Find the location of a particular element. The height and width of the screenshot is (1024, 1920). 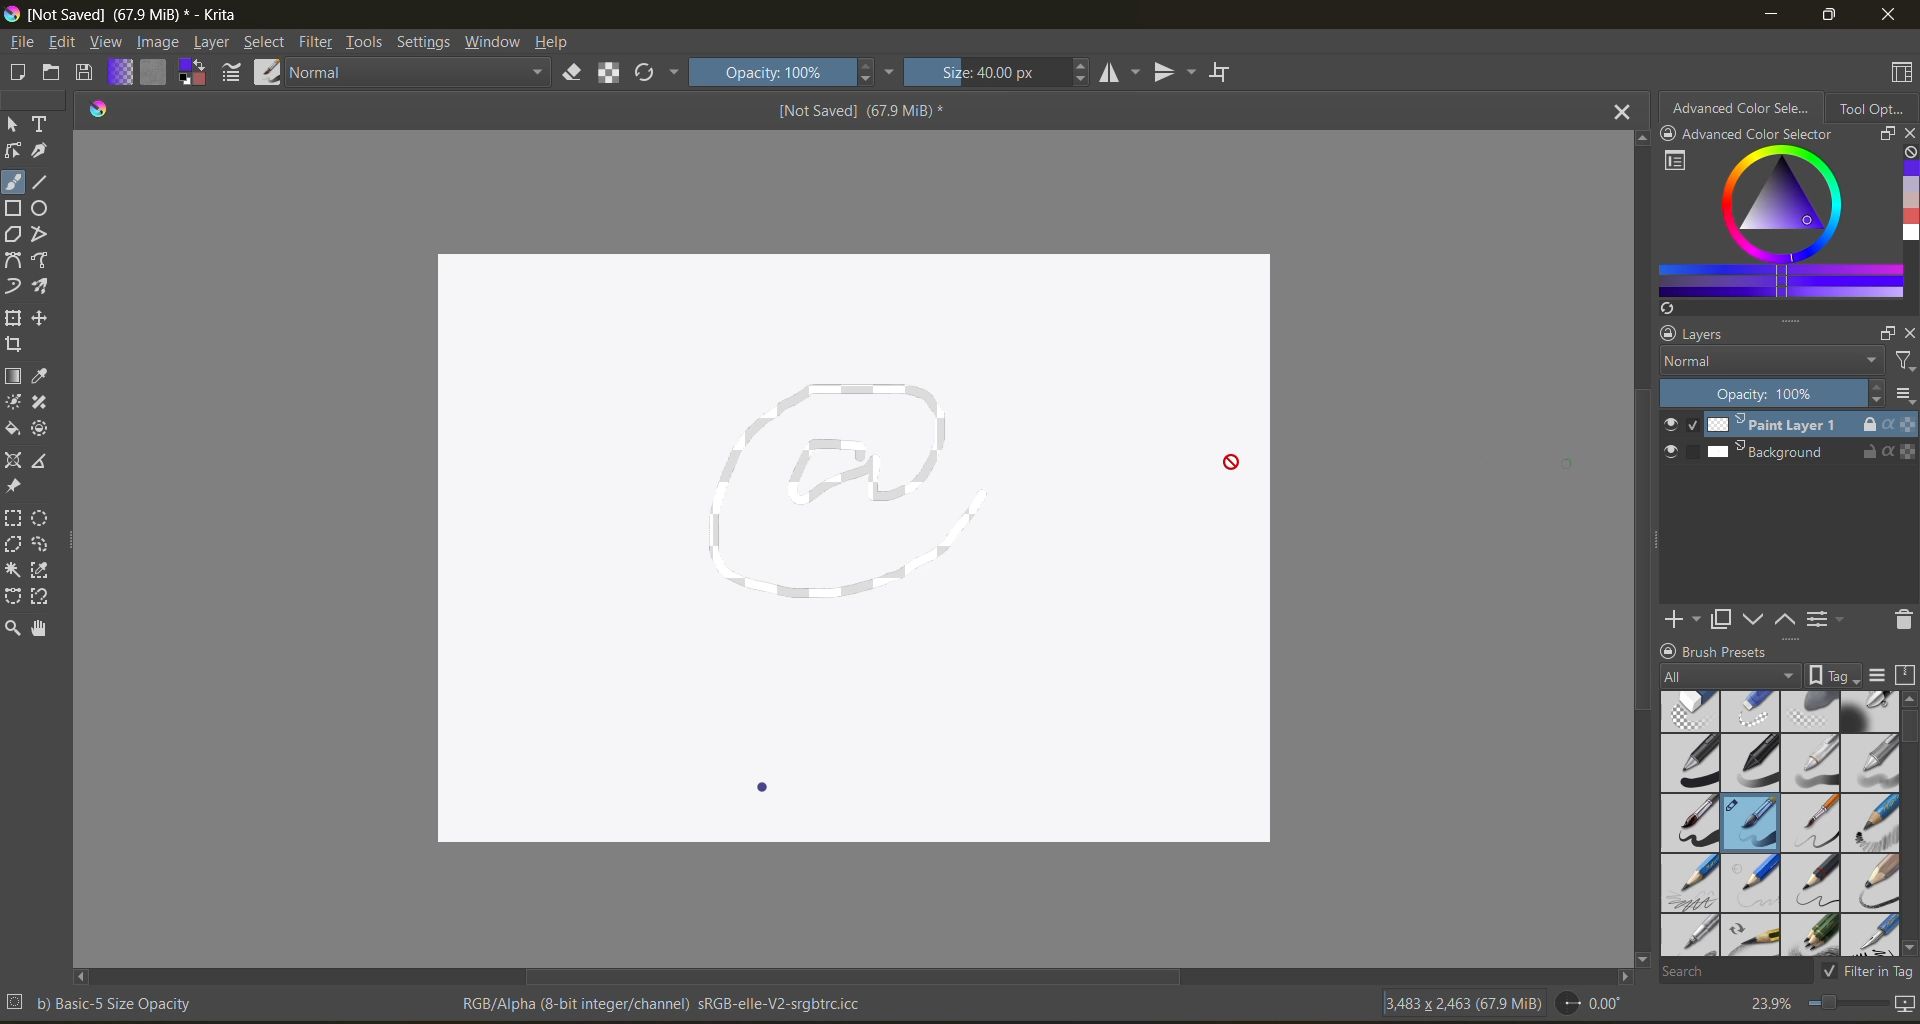

visible is located at coordinates (1668, 452).